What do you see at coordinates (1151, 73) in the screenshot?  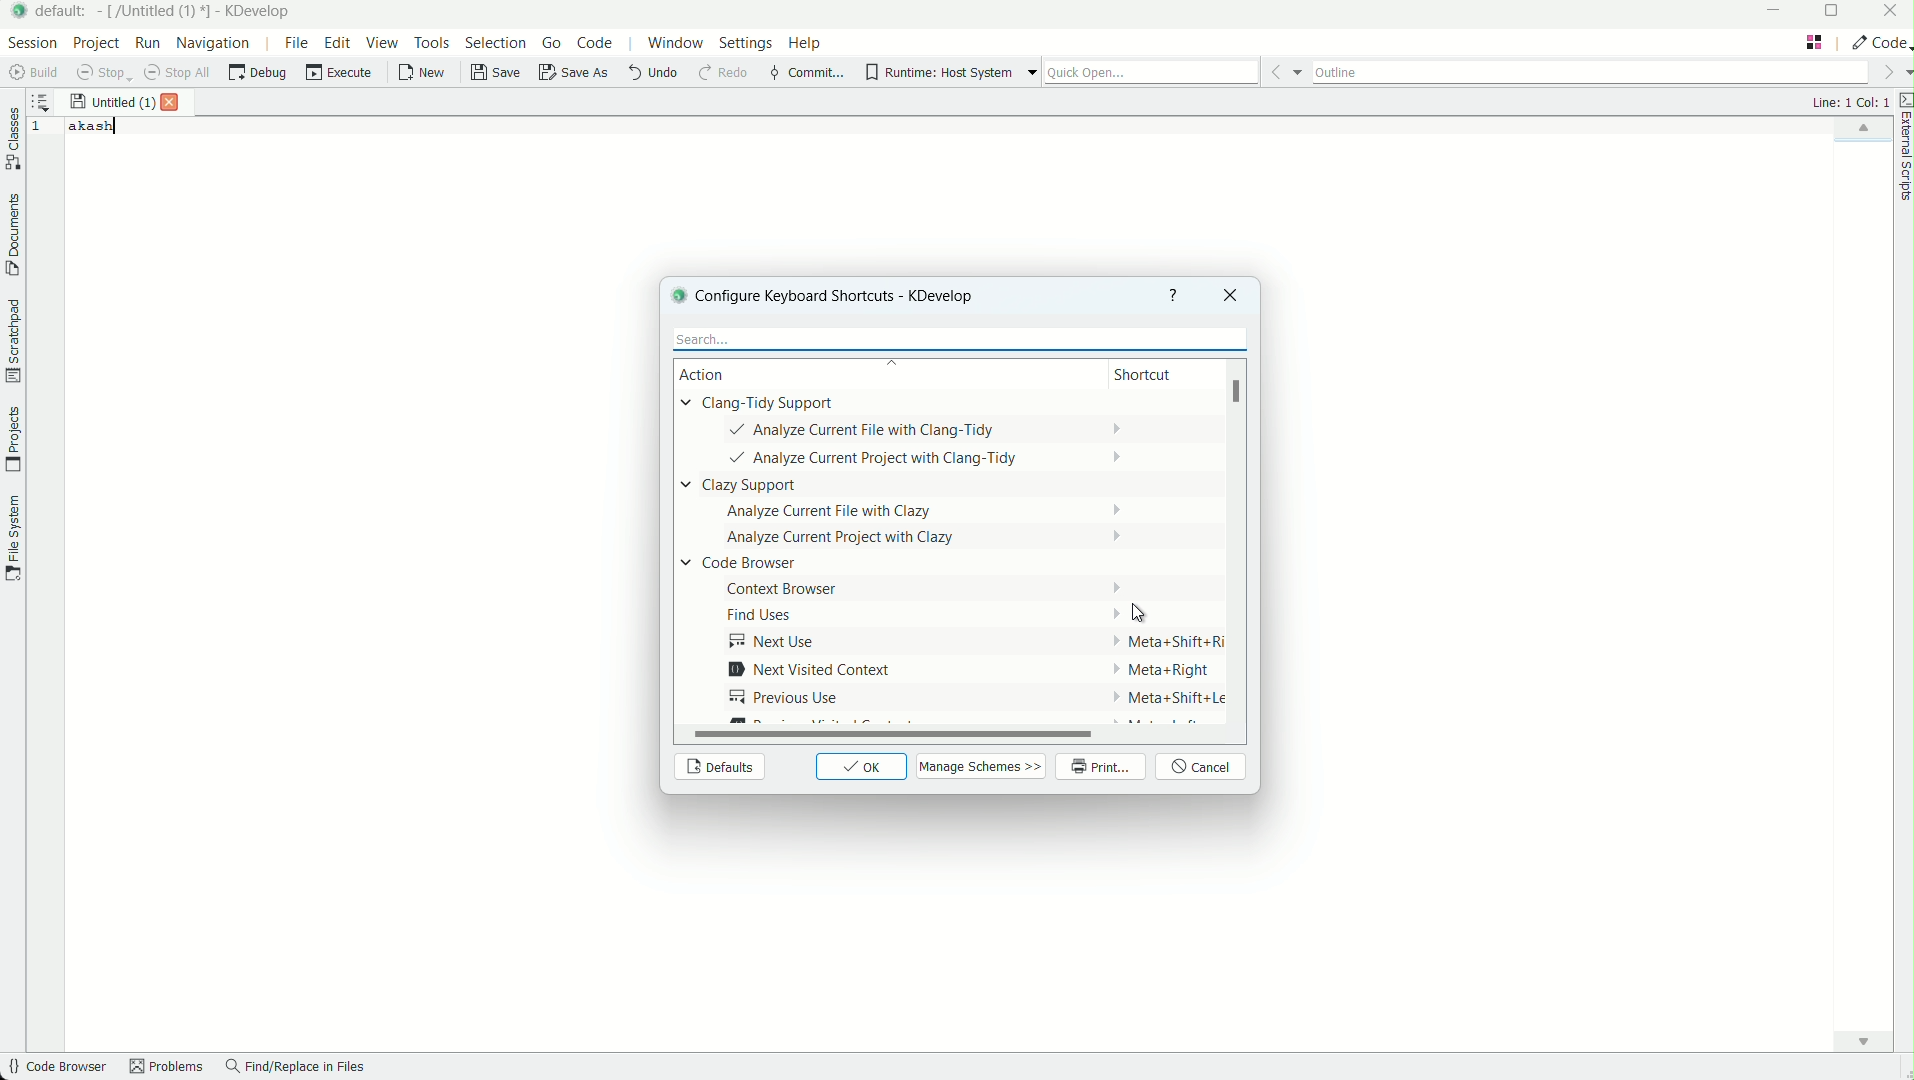 I see `quick open` at bounding box center [1151, 73].